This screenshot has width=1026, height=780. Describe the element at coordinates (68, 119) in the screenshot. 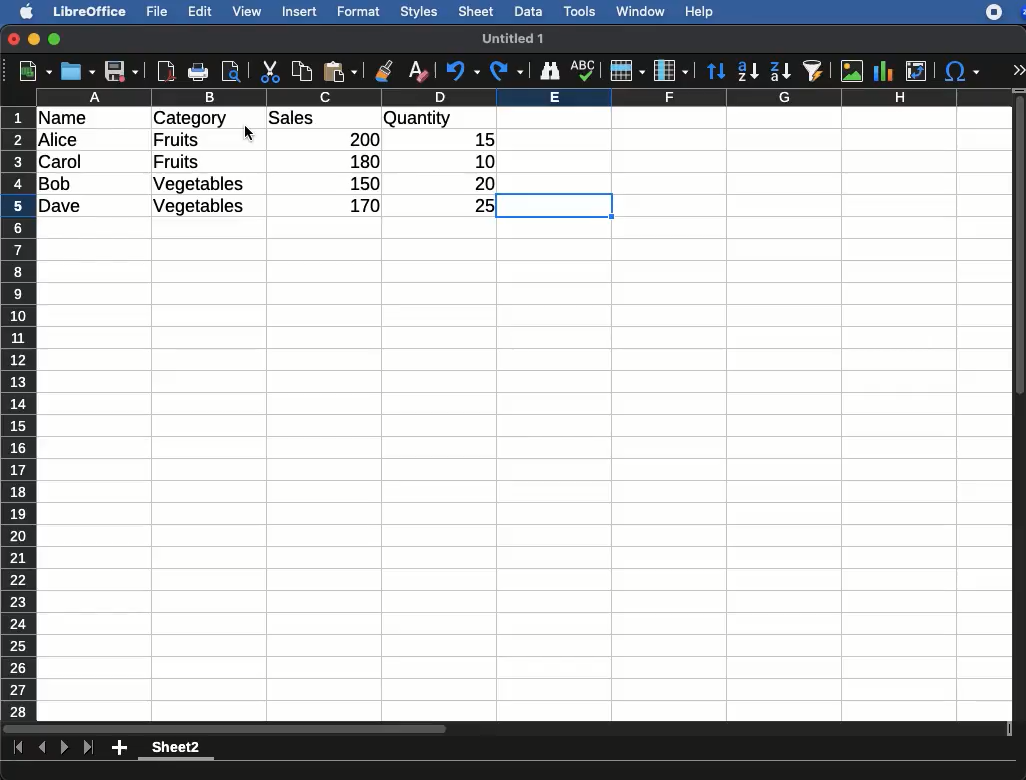

I see `name` at that location.